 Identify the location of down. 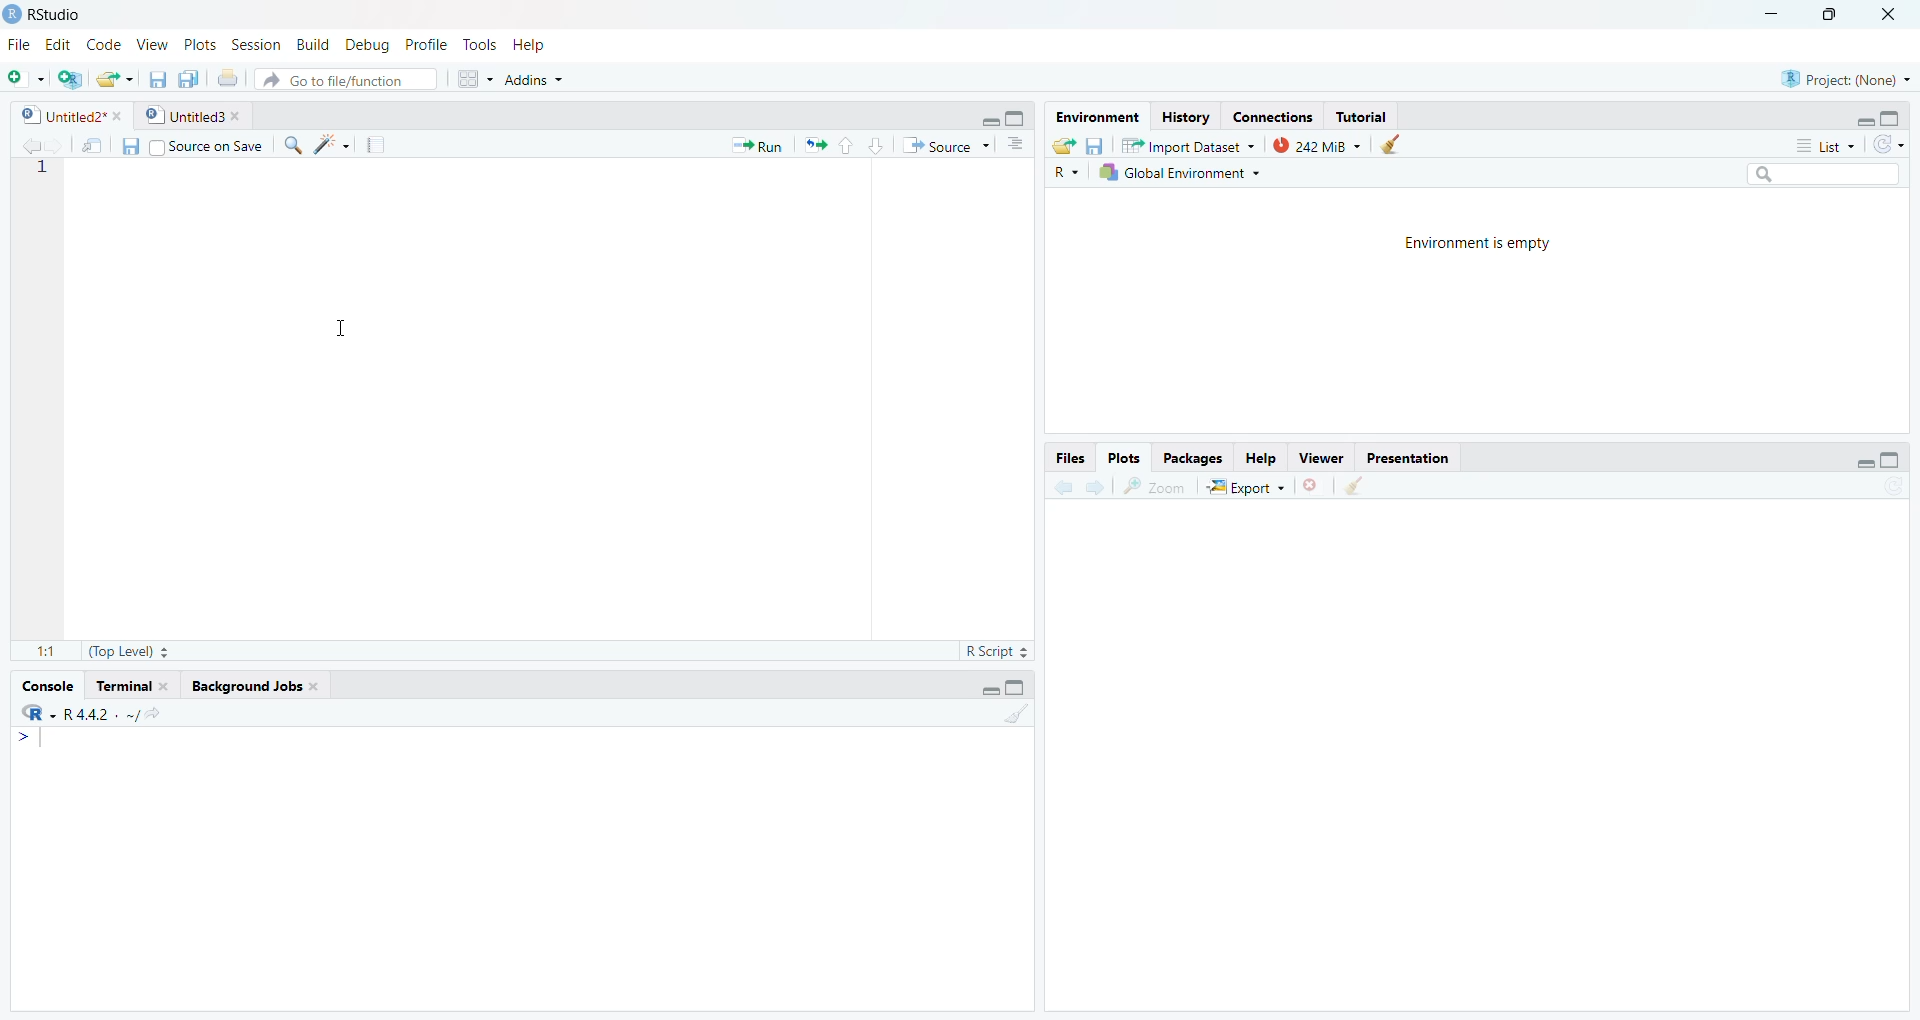
(874, 145).